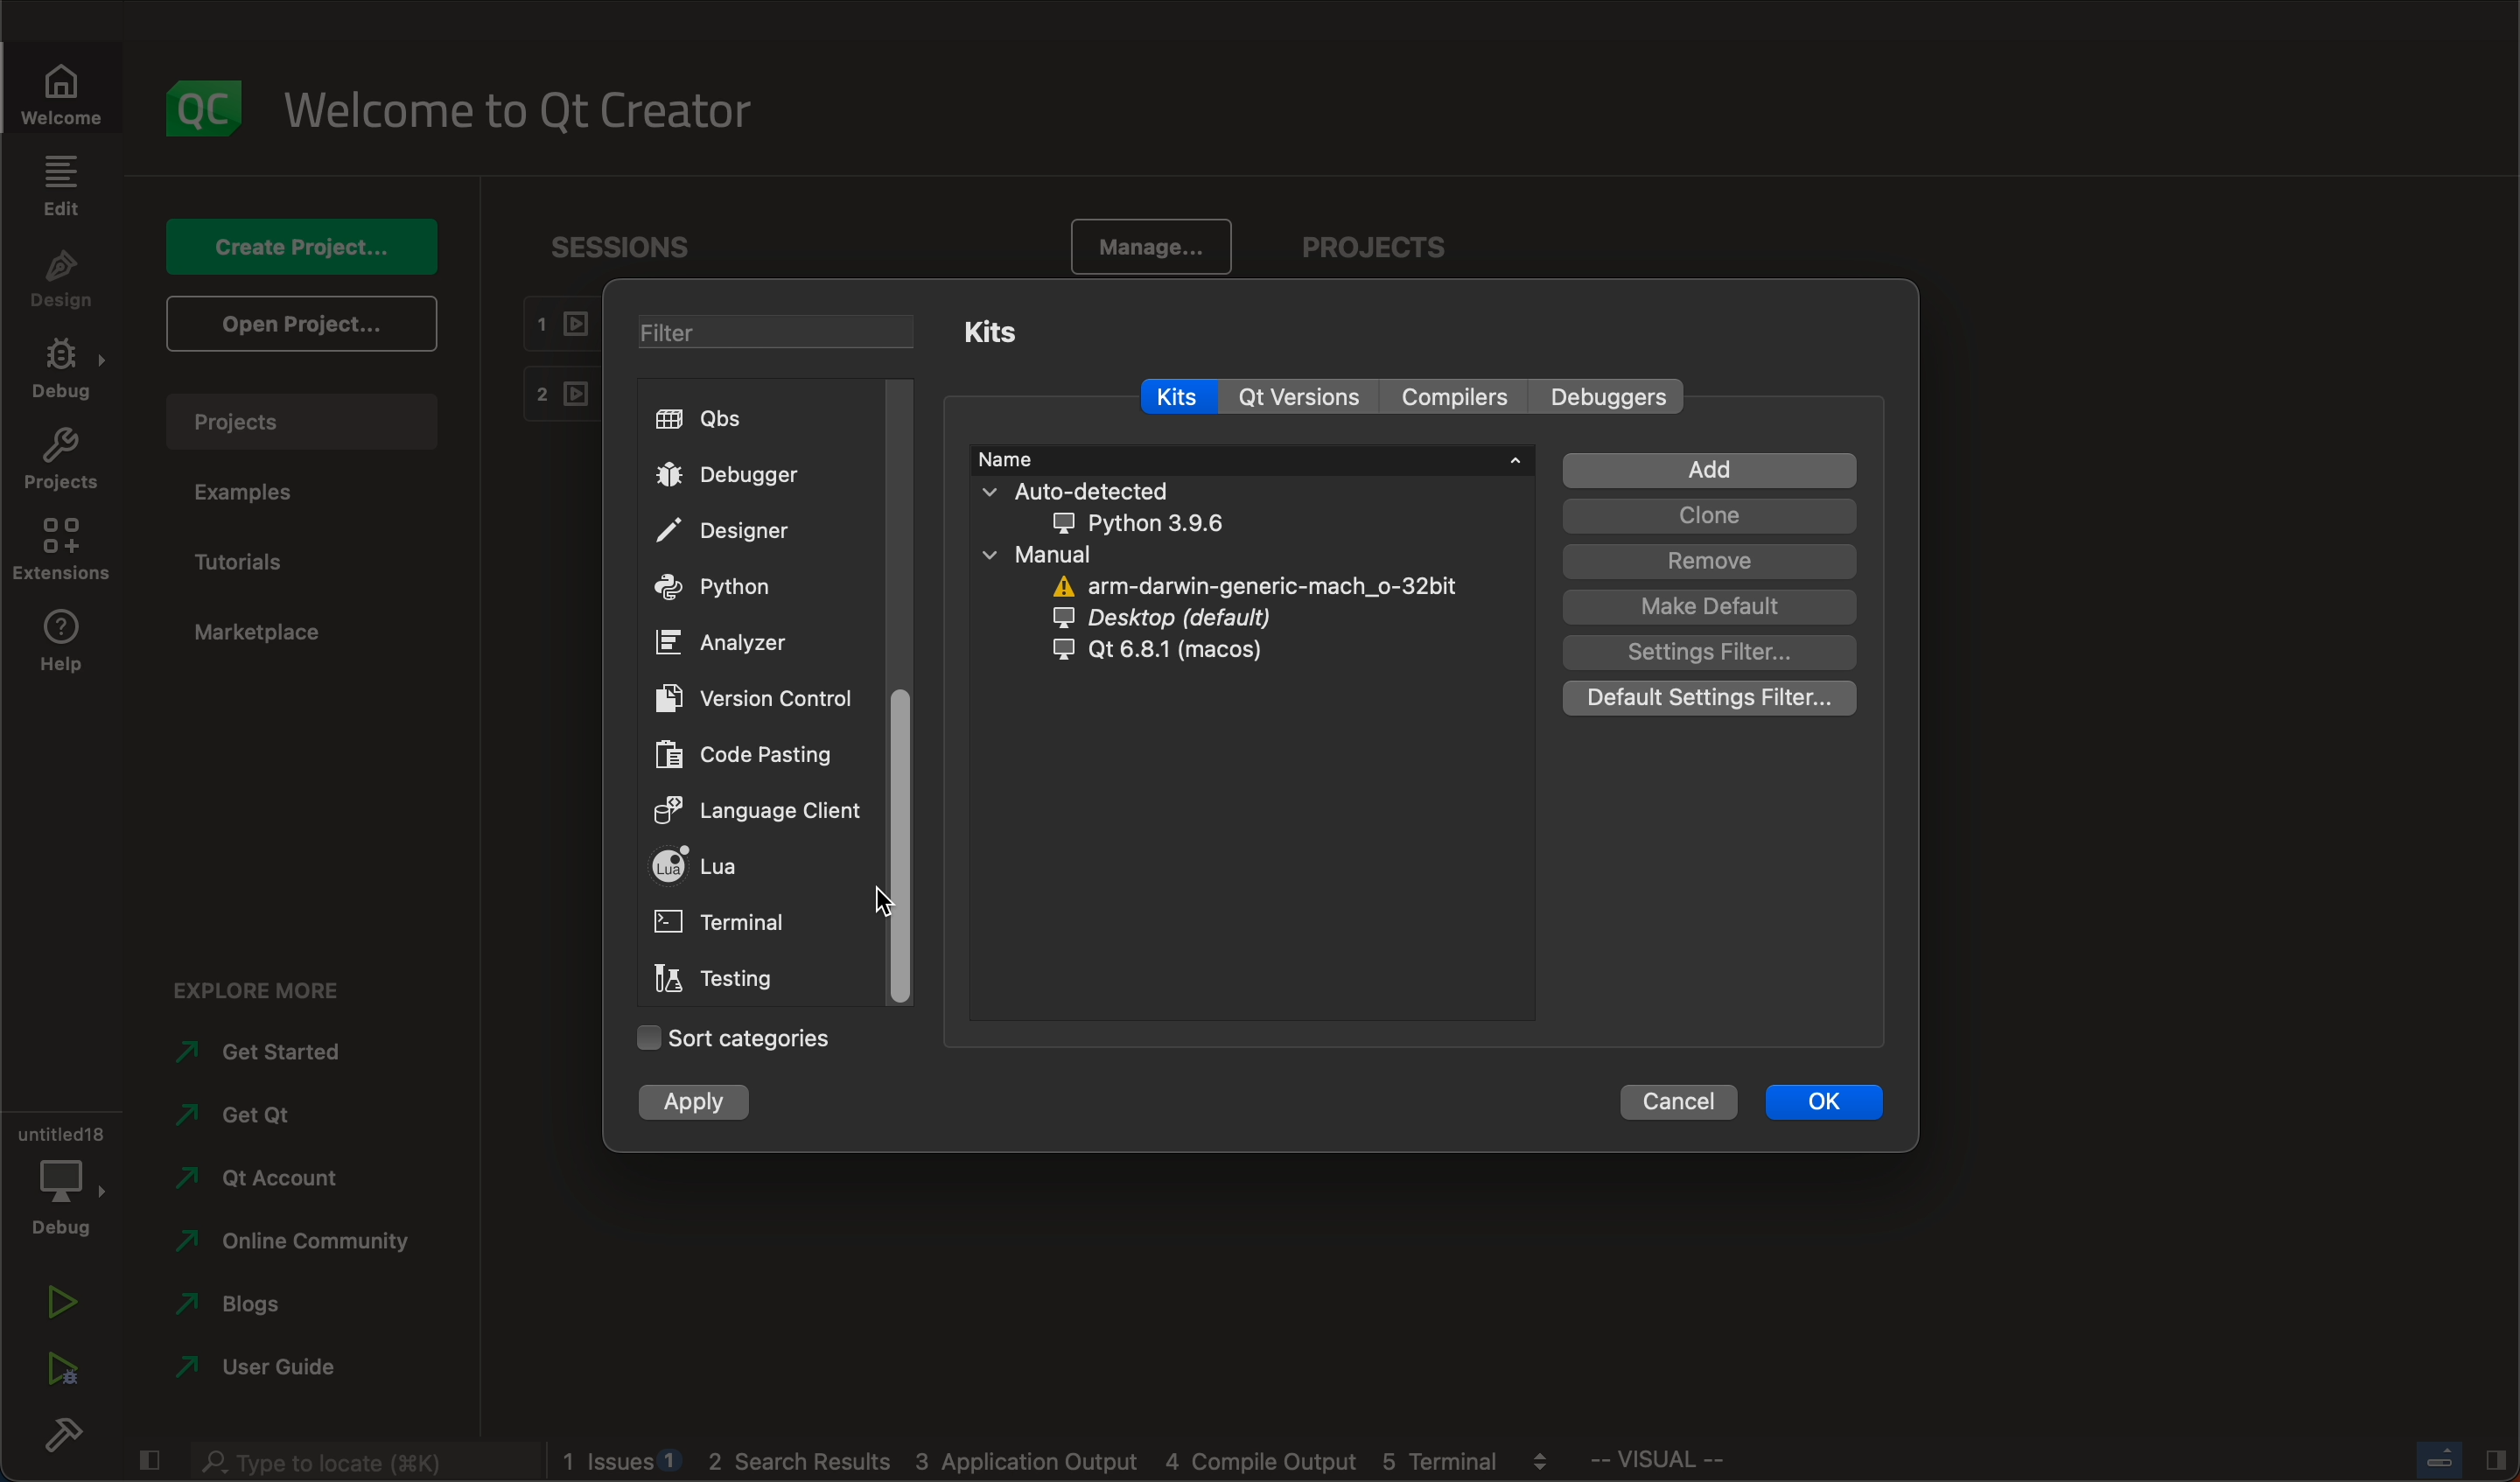 This screenshot has width=2520, height=1482. I want to click on run debug, so click(58, 1377).